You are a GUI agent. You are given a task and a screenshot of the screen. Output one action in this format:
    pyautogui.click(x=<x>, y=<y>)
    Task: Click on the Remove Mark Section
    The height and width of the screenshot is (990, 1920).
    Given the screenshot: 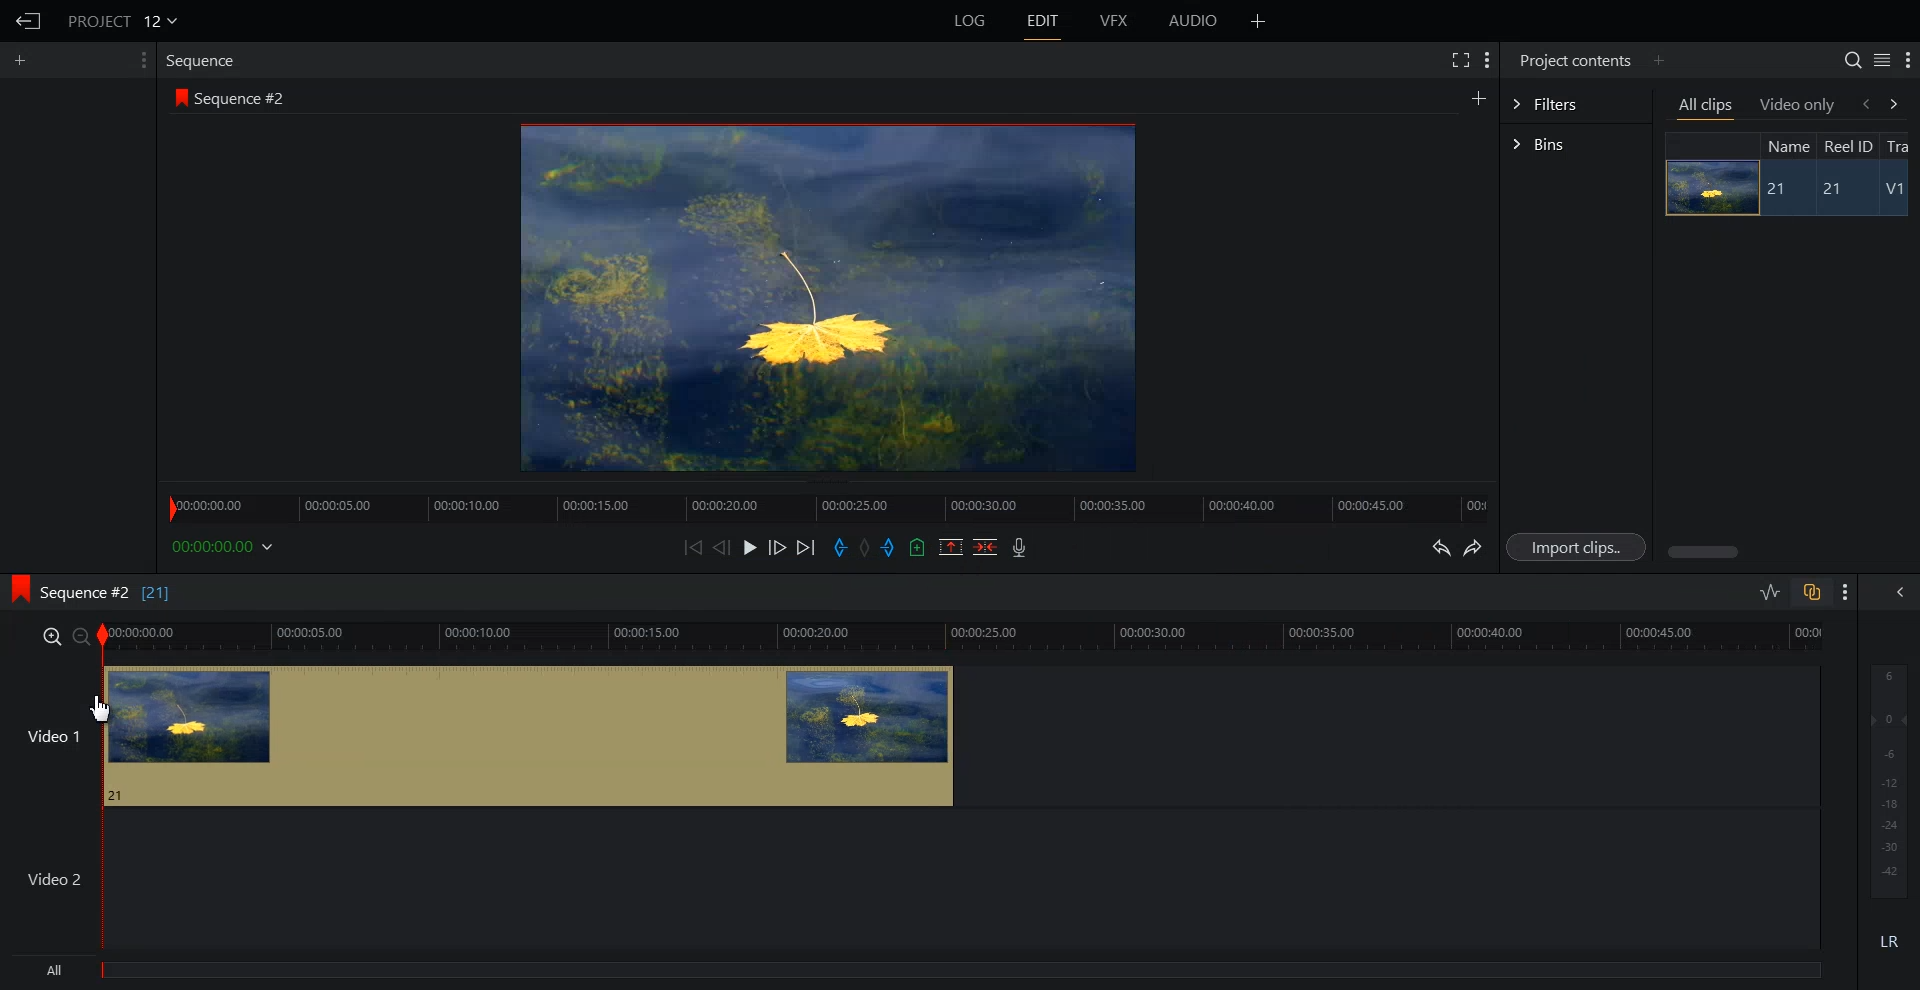 What is the action you would take?
    pyautogui.click(x=951, y=547)
    